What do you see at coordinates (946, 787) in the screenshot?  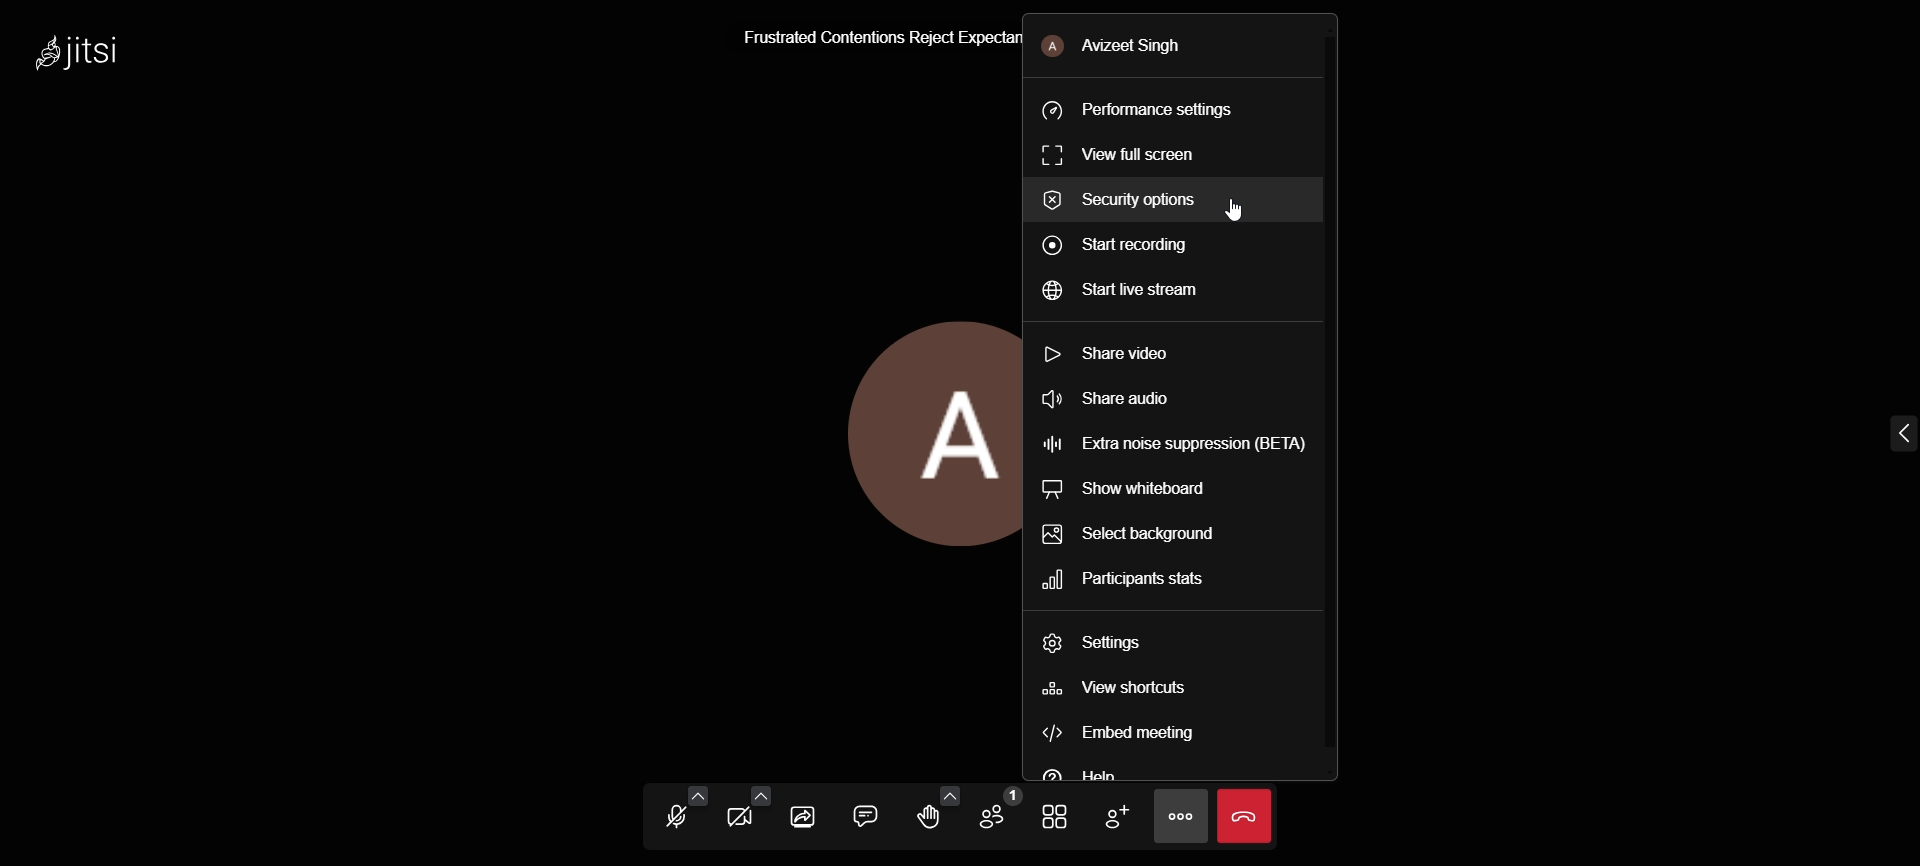 I see `more reactions` at bounding box center [946, 787].